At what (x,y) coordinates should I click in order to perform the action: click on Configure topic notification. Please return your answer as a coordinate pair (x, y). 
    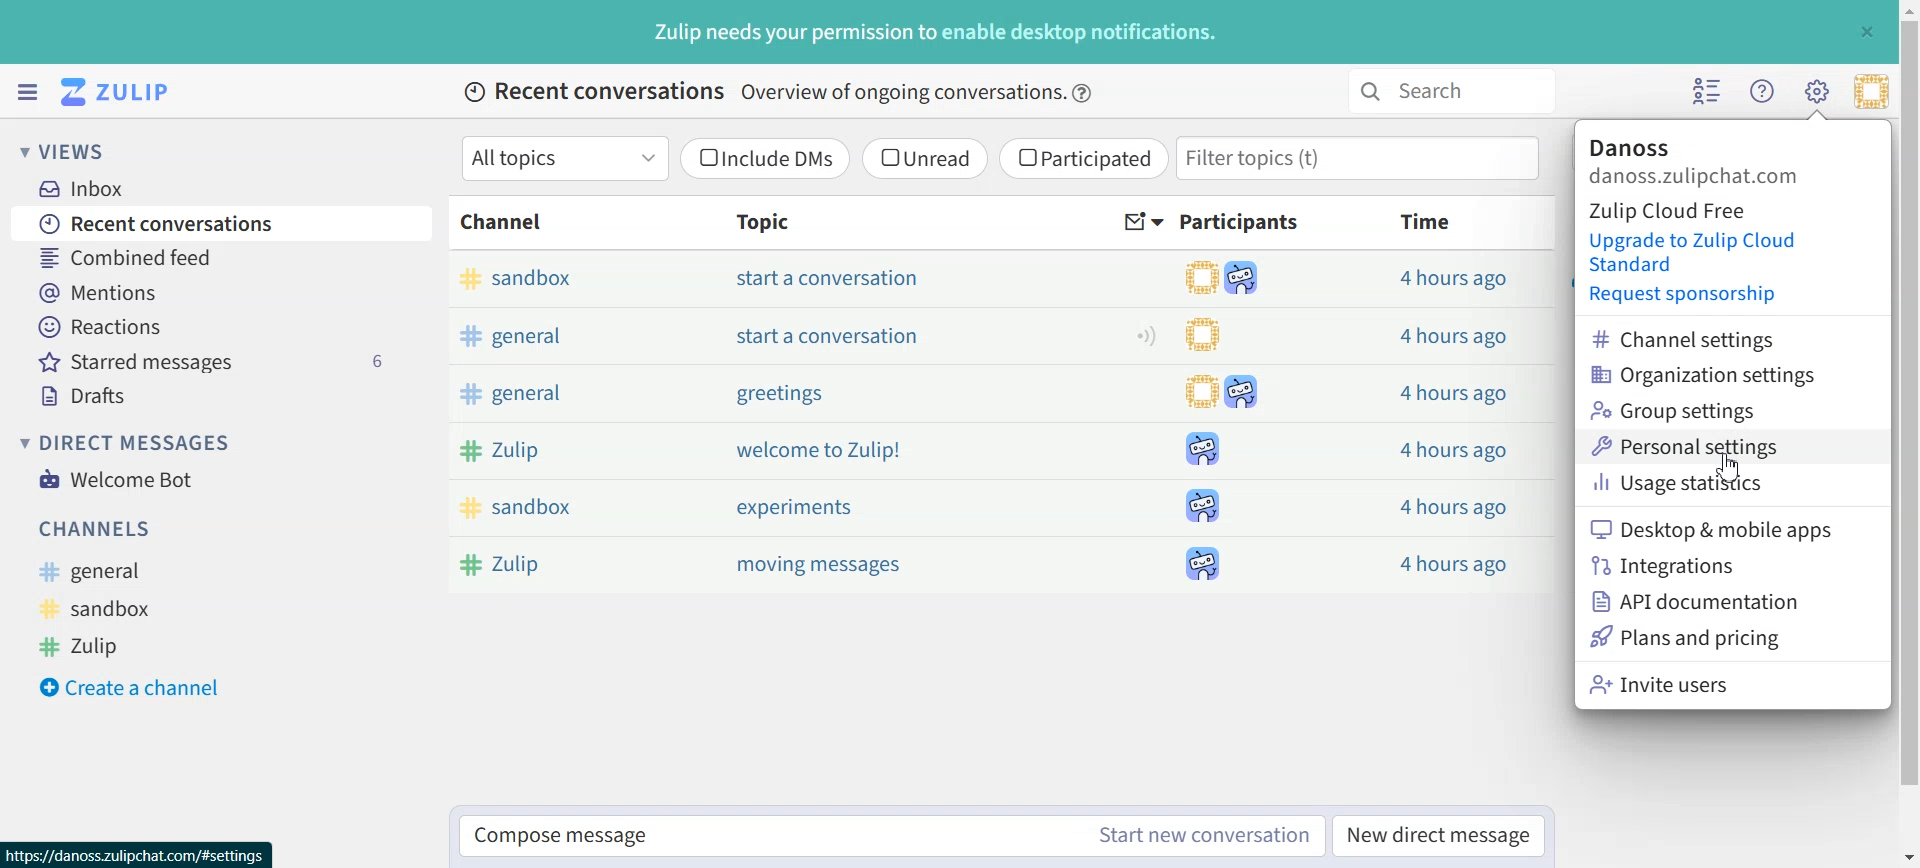
    Looking at the image, I should click on (1146, 335).